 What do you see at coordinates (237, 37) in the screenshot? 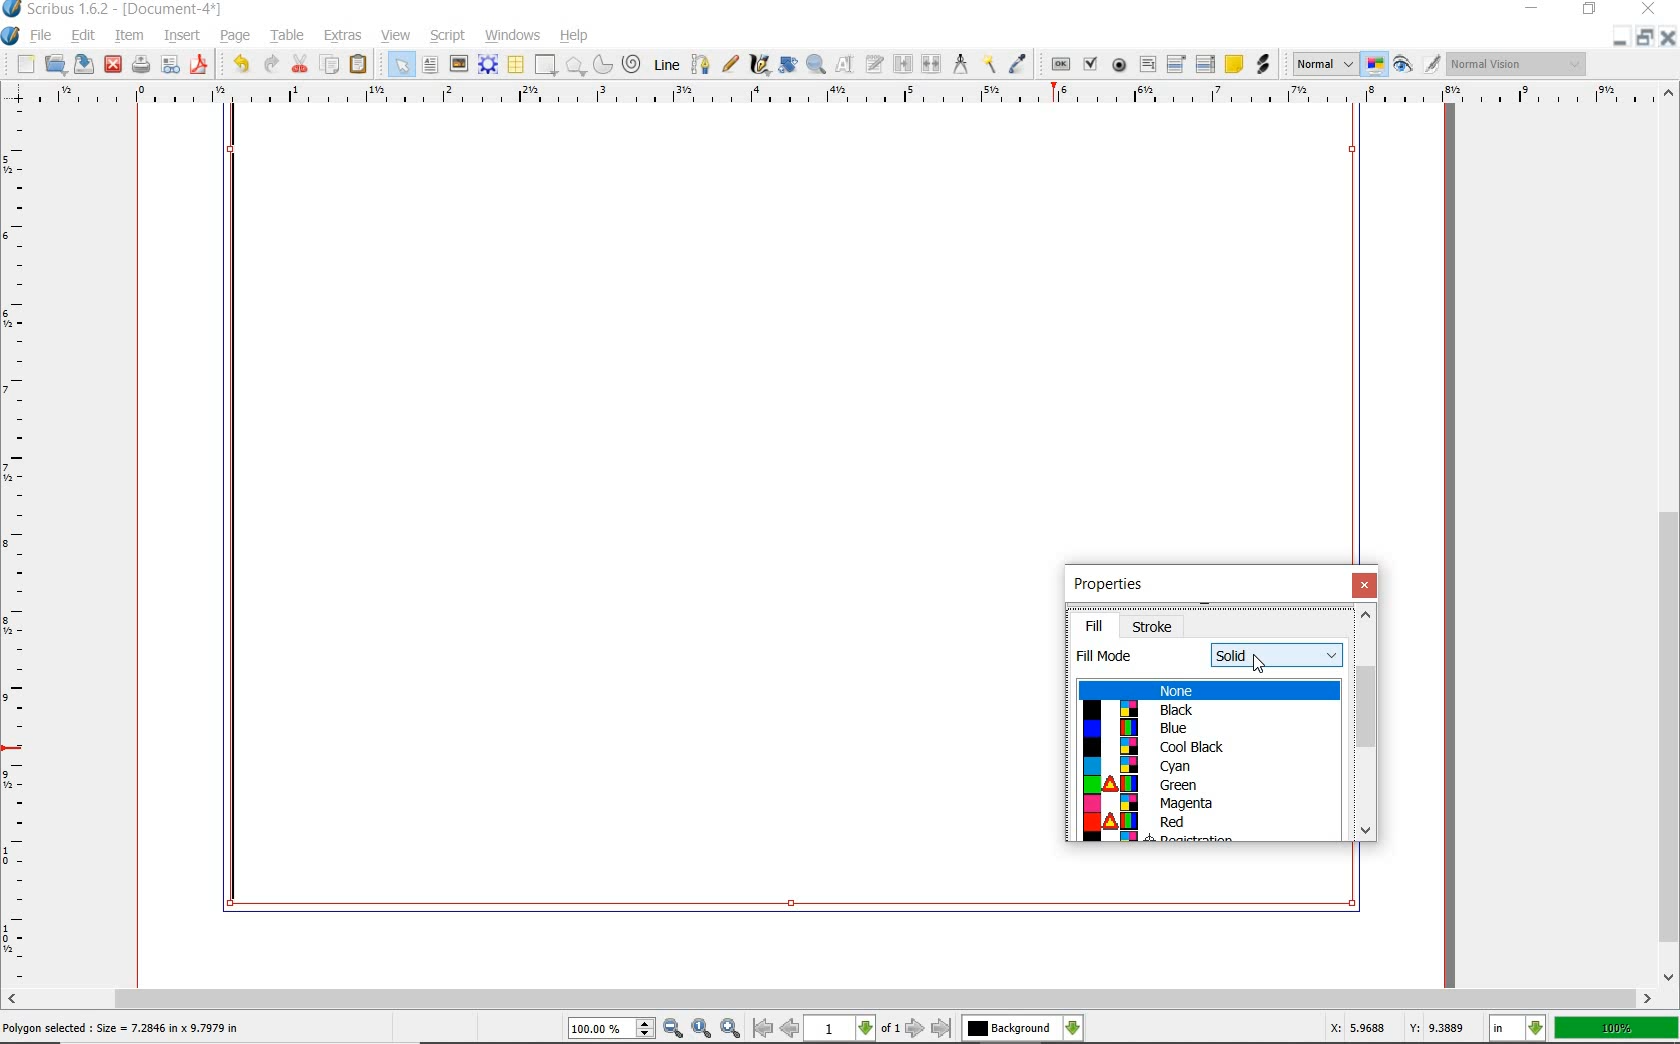
I see `page` at bounding box center [237, 37].